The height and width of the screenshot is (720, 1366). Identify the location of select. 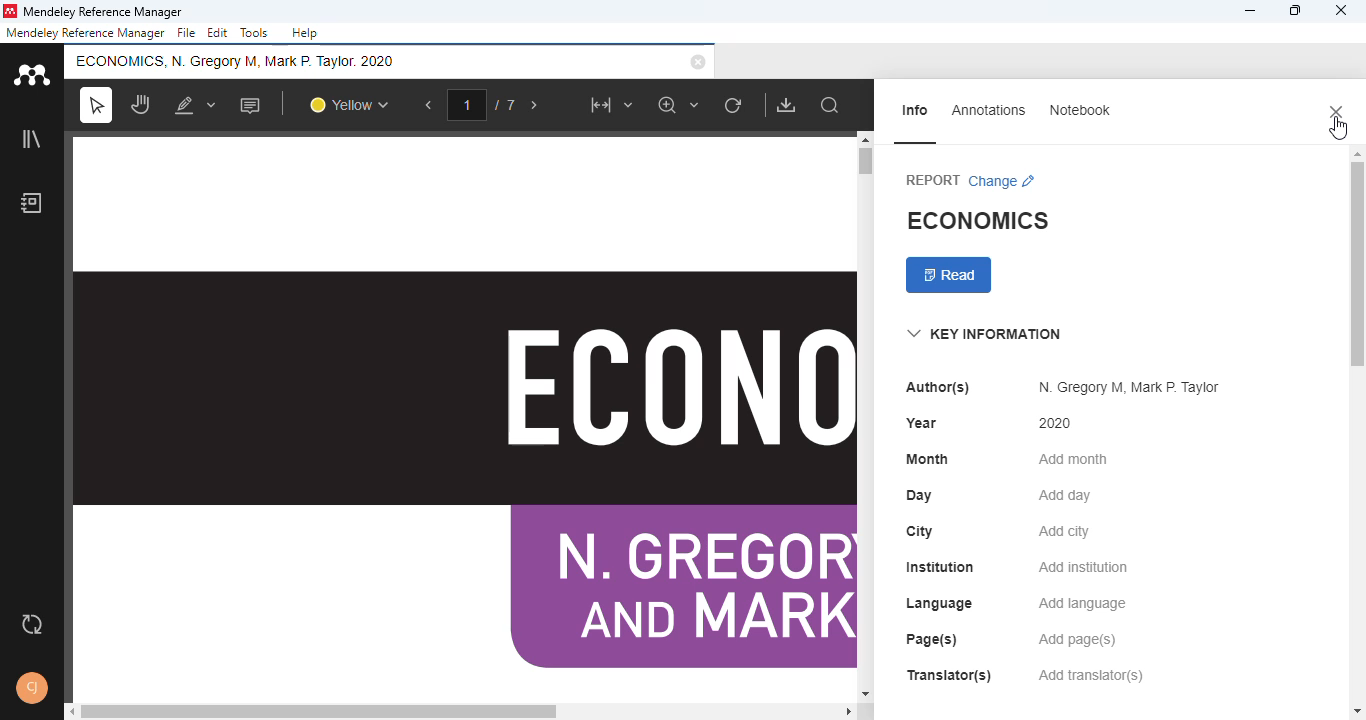
(96, 104).